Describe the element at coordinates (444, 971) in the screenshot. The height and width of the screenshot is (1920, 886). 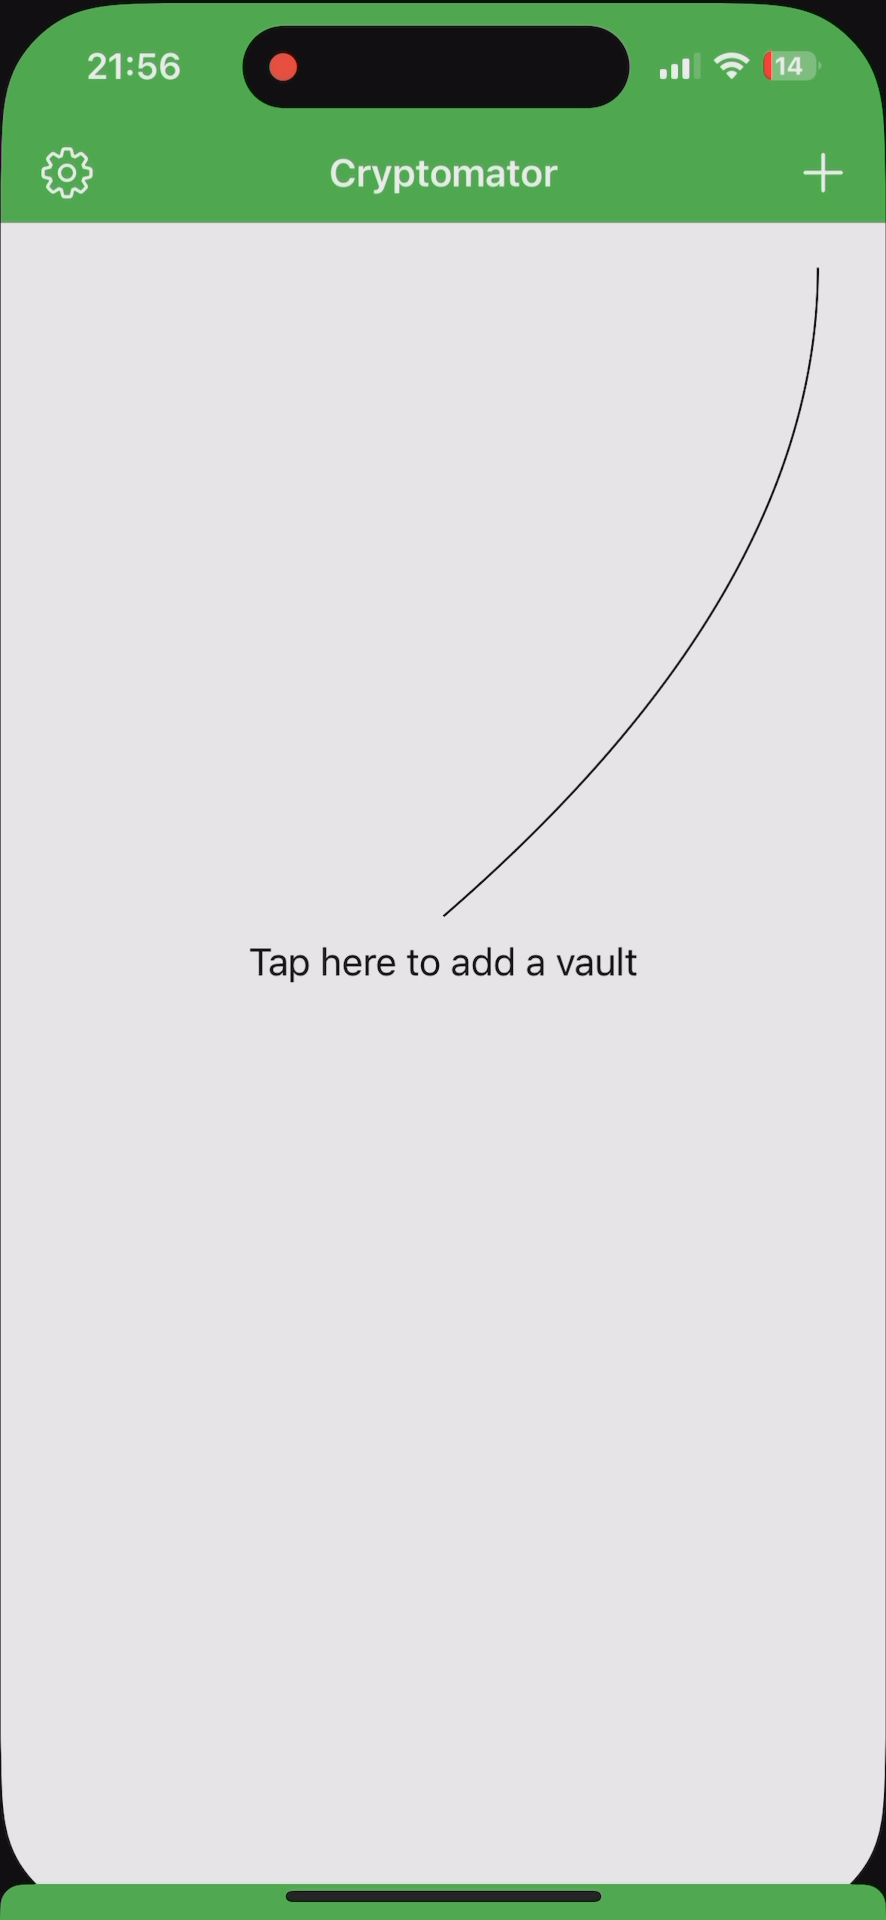
I see `tap here to add a vault` at that location.